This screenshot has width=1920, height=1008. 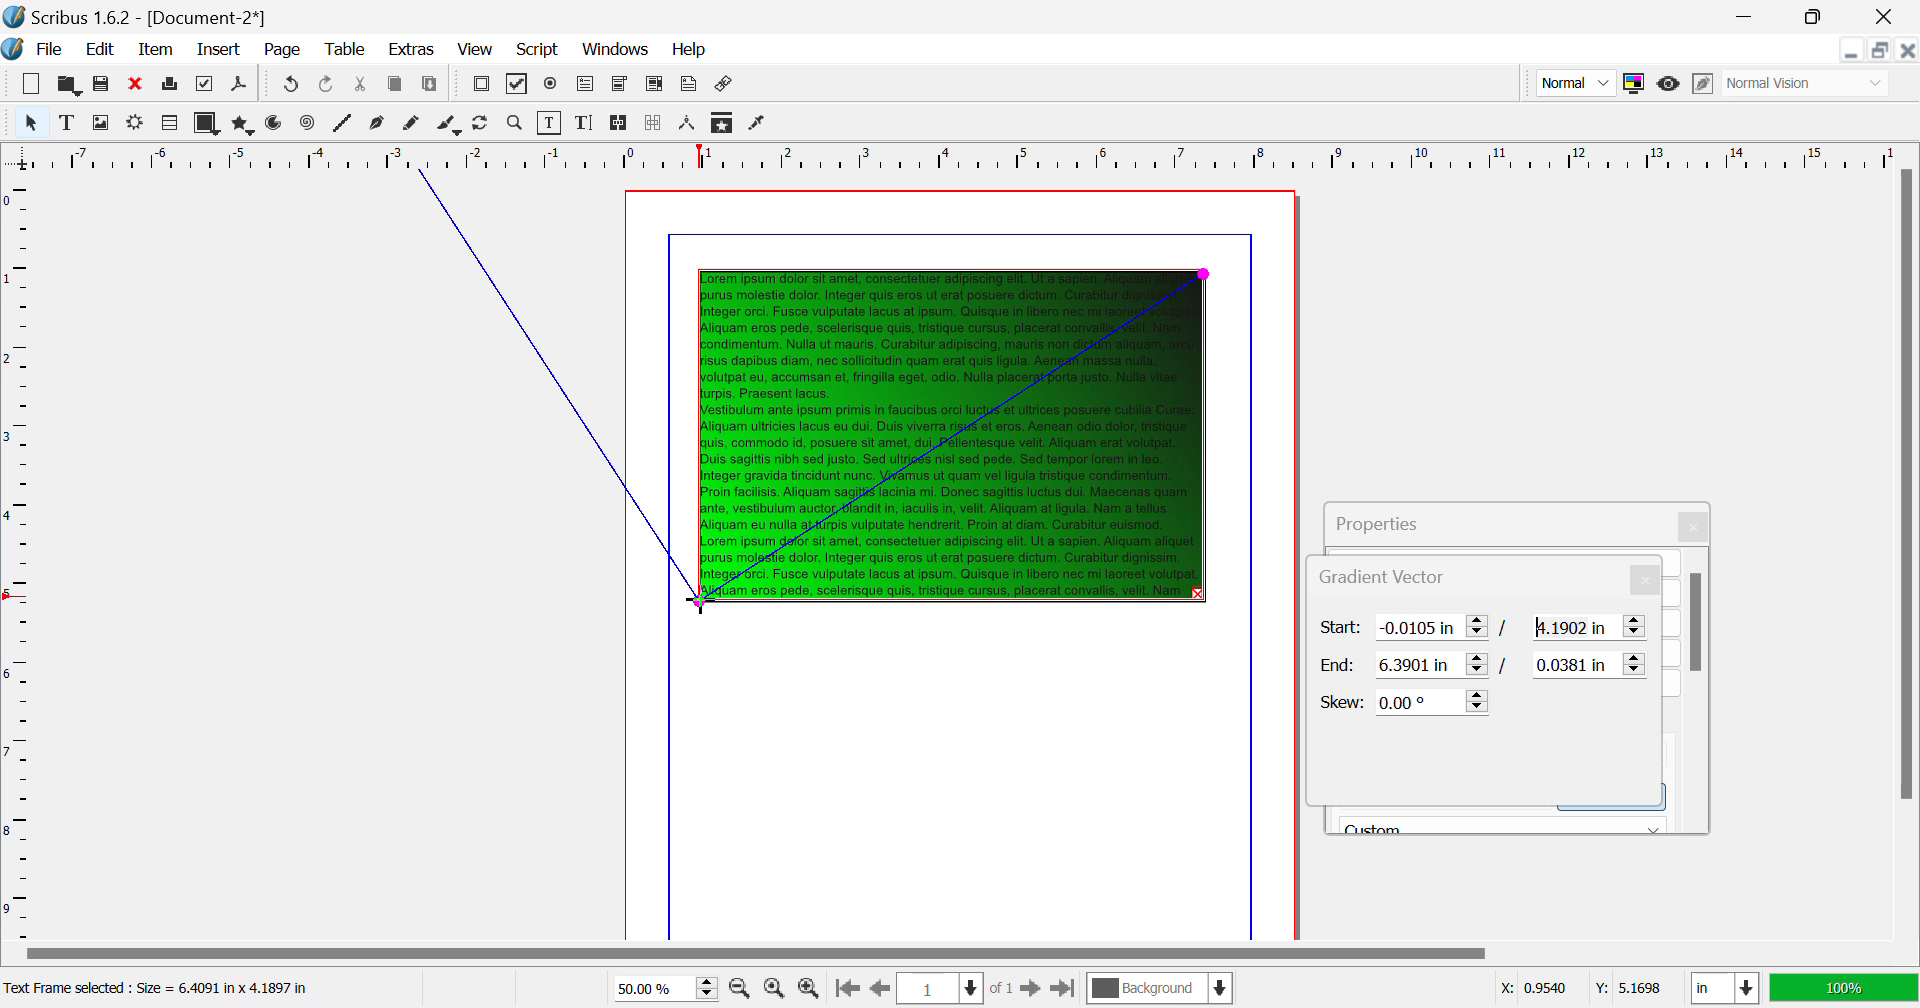 What do you see at coordinates (878, 989) in the screenshot?
I see `Previous Page` at bounding box center [878, 989].